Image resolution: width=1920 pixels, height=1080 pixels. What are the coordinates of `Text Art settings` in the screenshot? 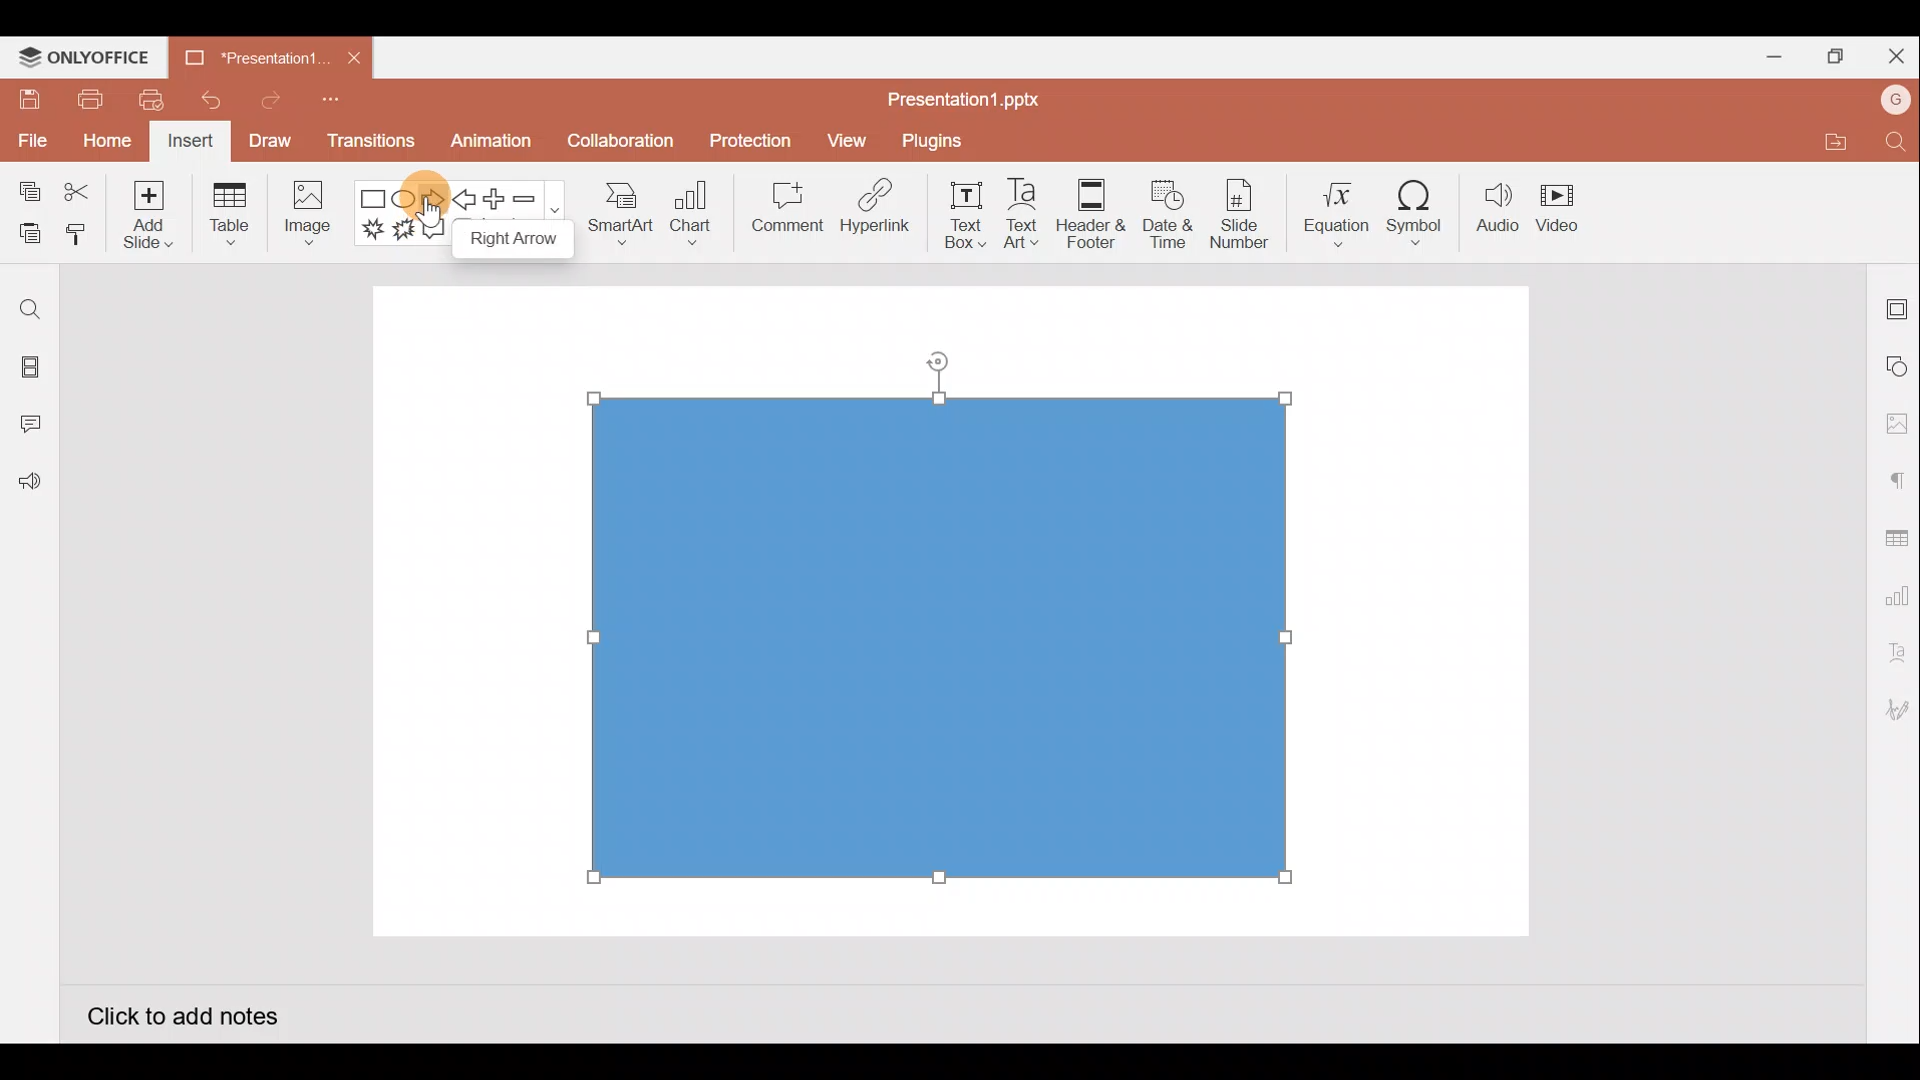 It's located at (1895, 653).